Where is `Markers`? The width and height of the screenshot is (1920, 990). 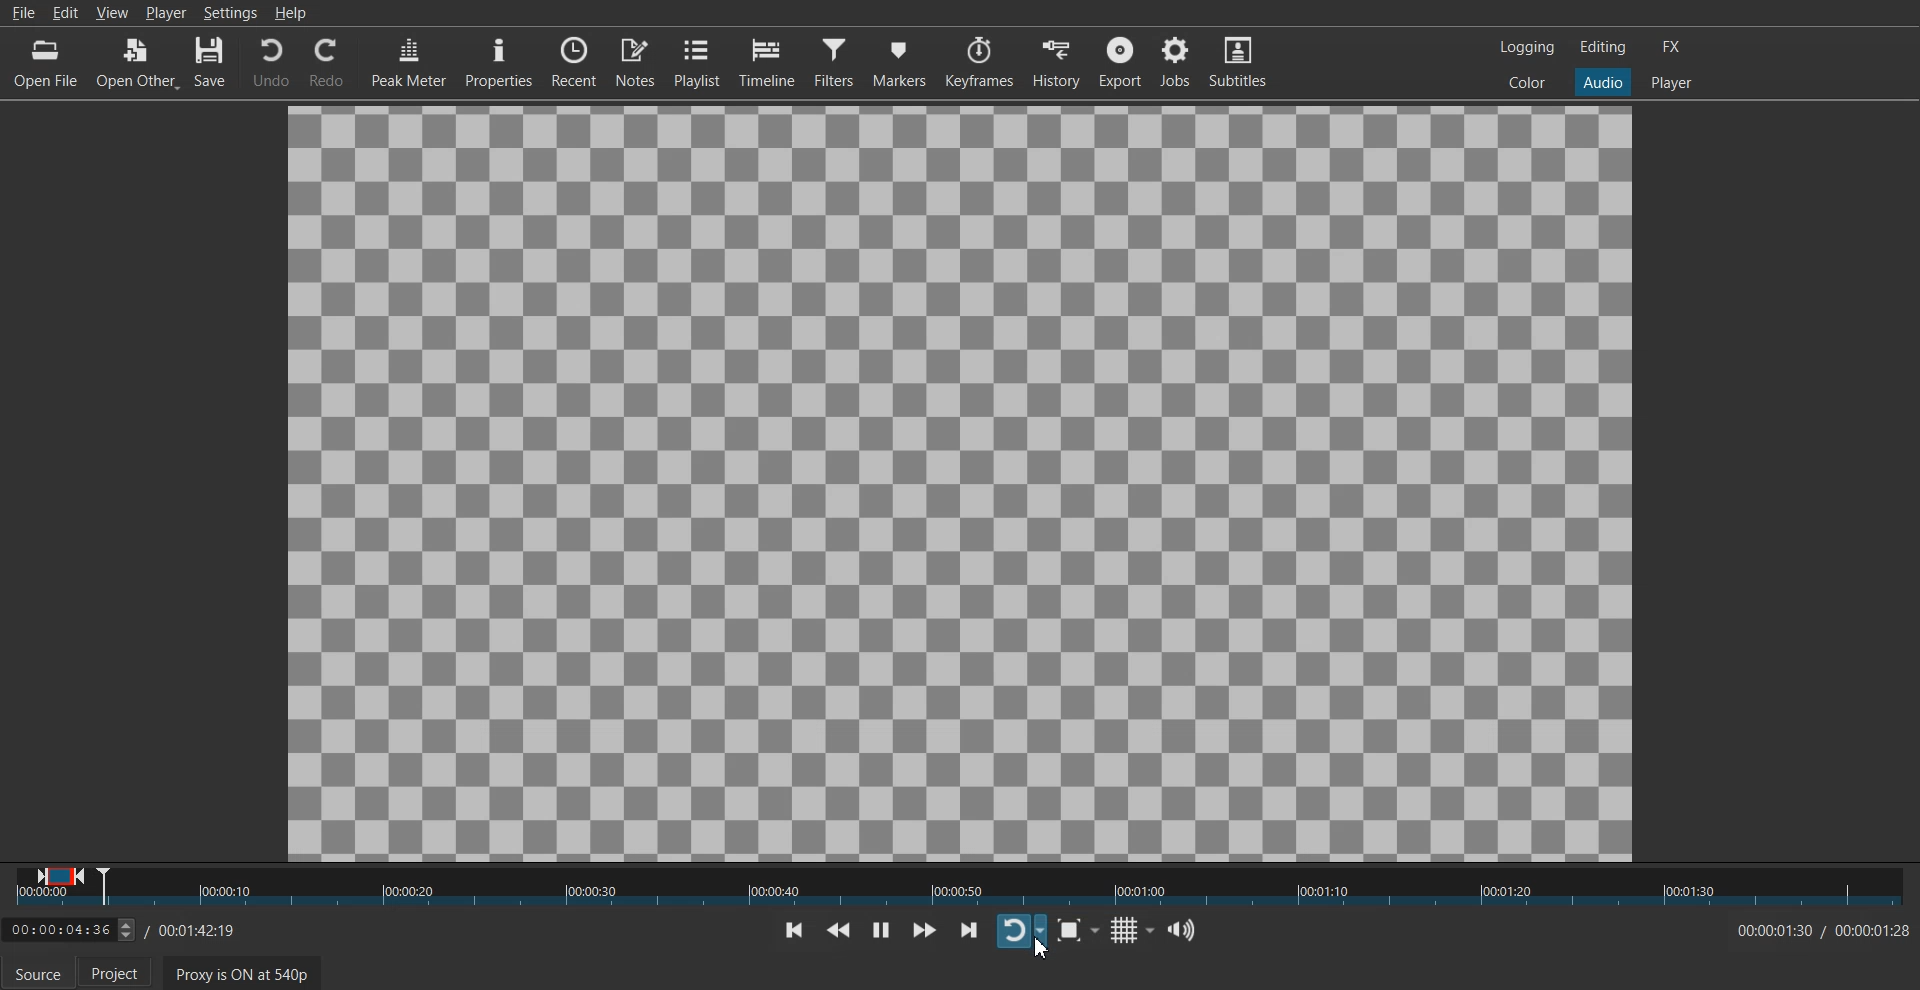
Markers is located at coordinates (899, 62).